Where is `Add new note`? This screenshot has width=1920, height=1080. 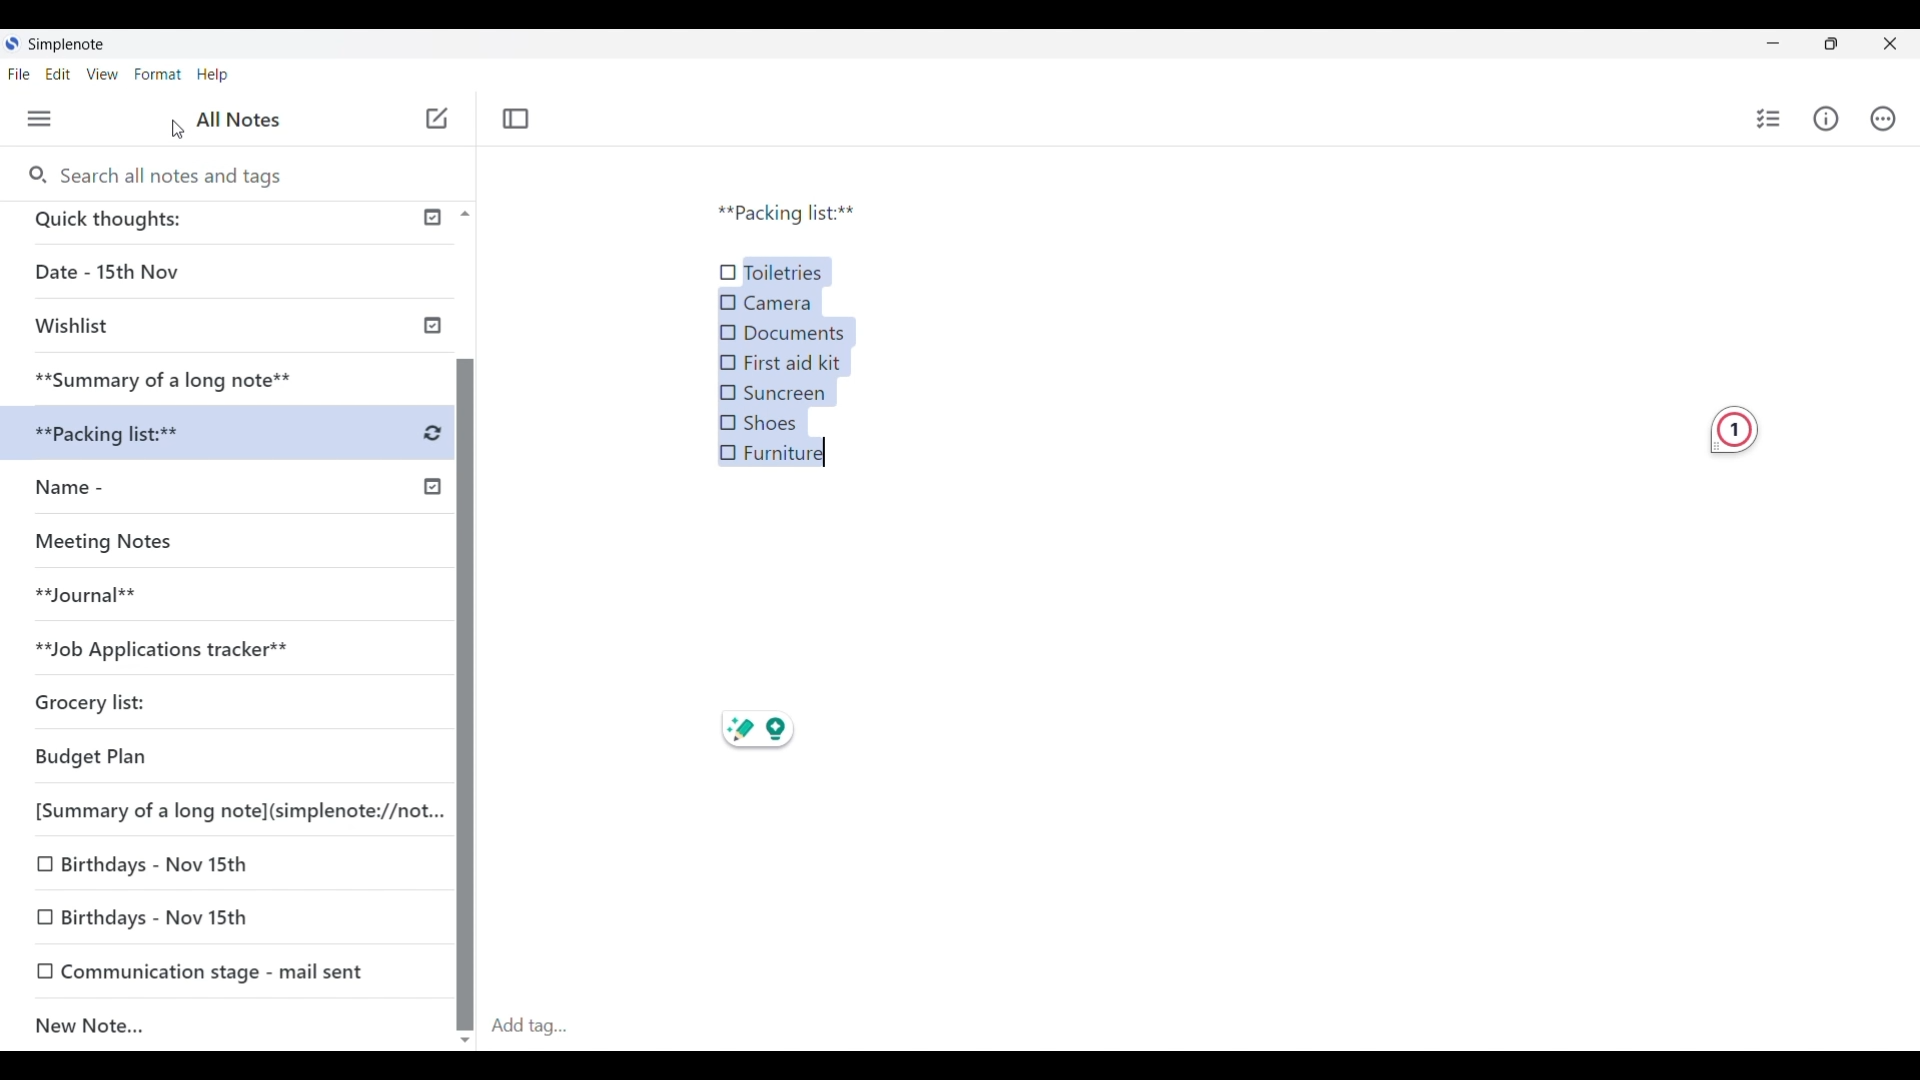
Add new note is located at coordinates (437, 118).